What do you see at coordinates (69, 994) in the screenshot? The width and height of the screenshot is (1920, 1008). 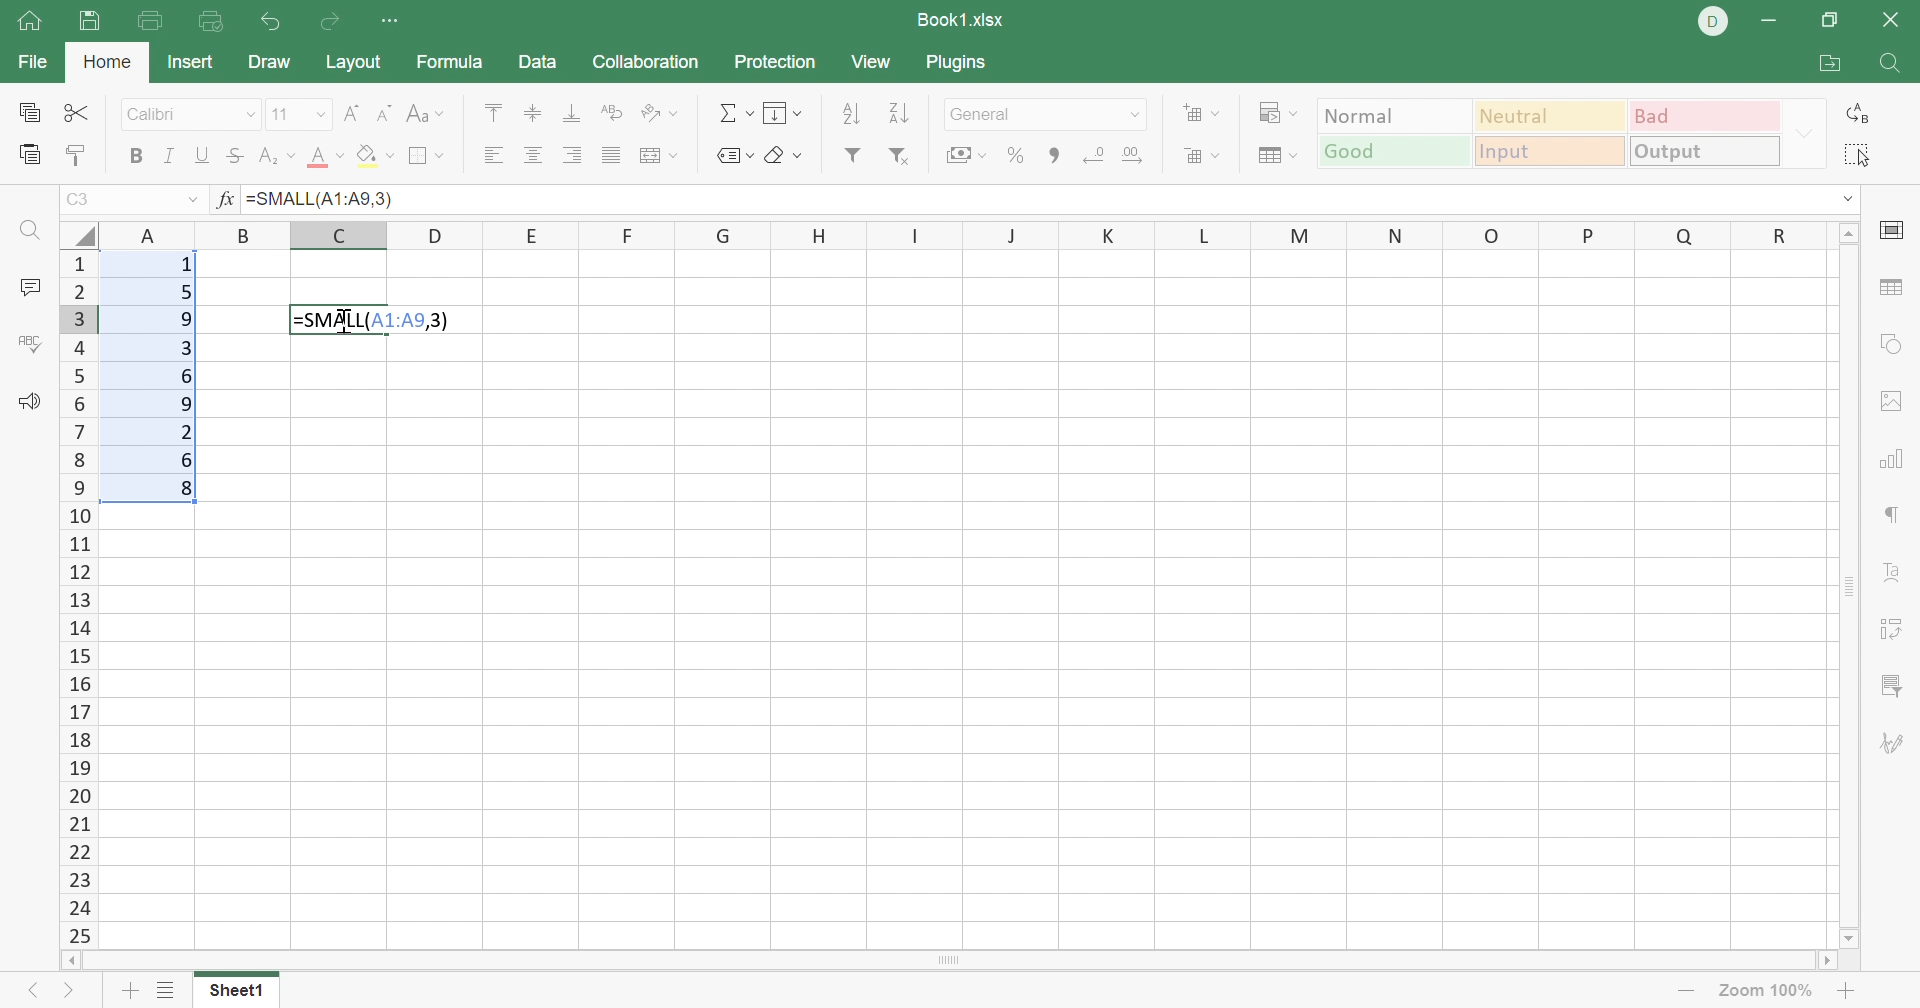 I see `Next` at bounding box center [69, 994].